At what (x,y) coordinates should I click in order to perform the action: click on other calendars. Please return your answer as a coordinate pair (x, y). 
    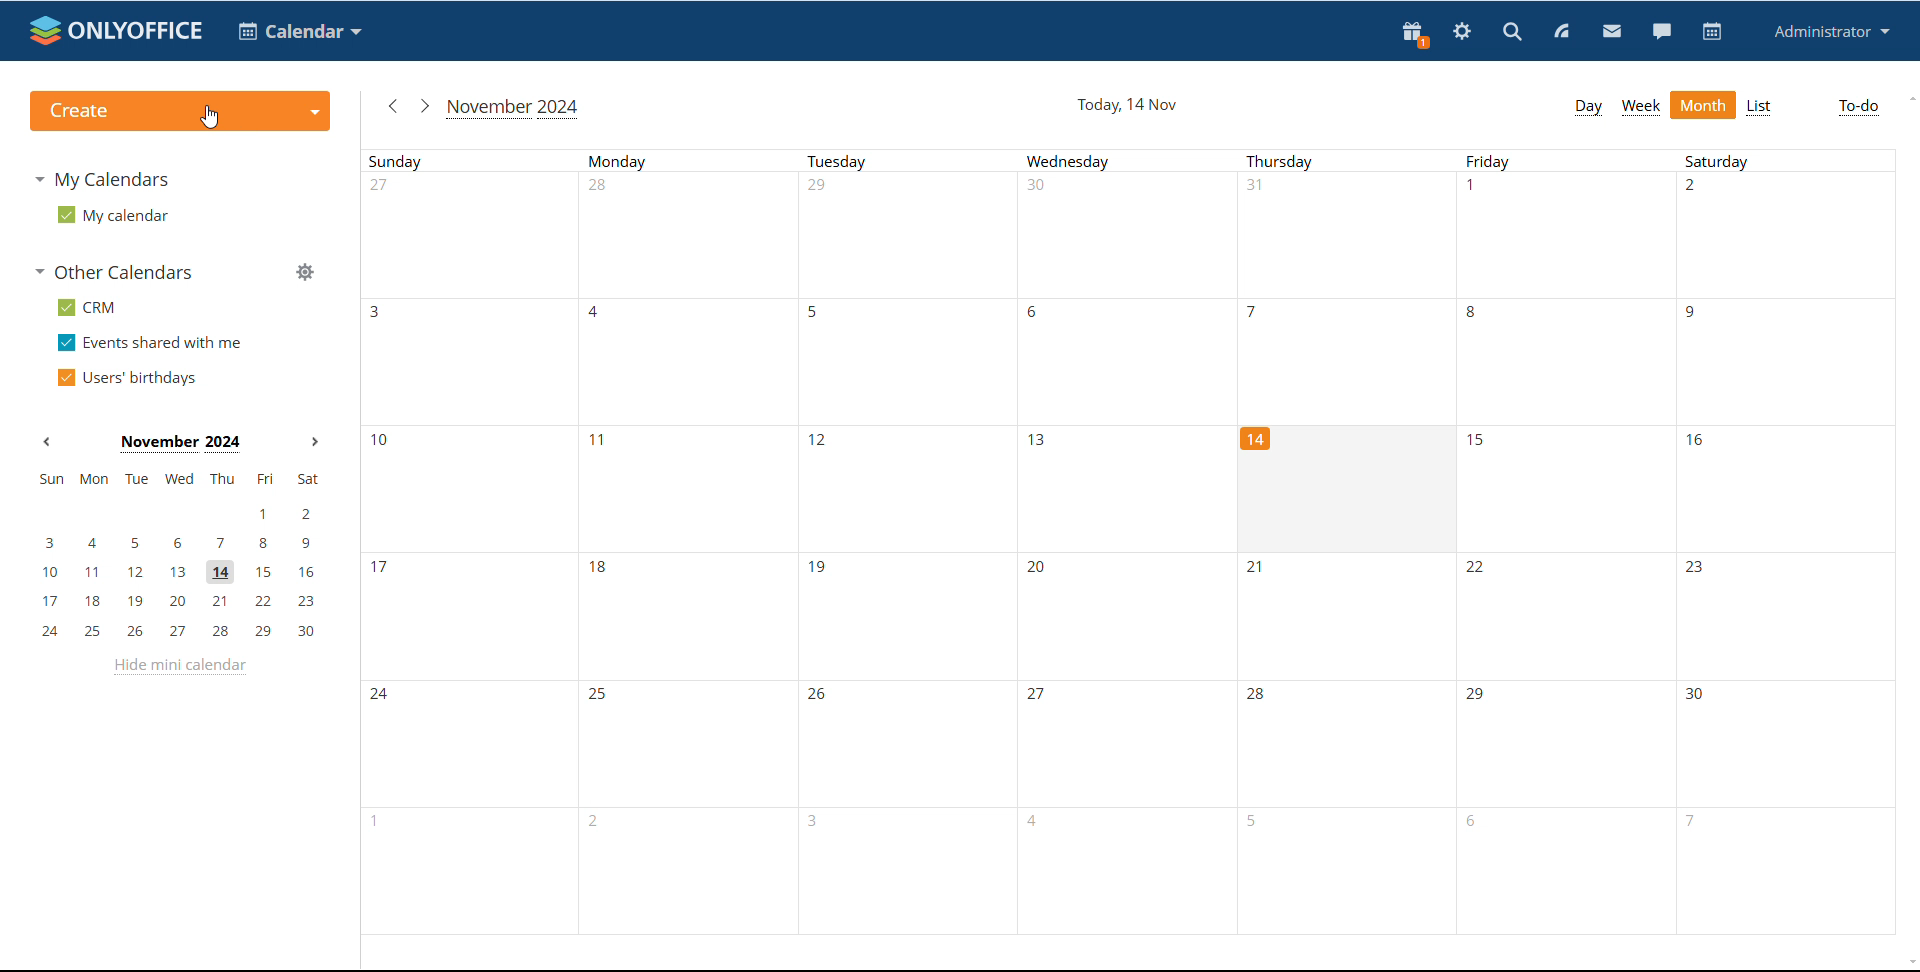
    Looking at the image, I should click on (116, 271).